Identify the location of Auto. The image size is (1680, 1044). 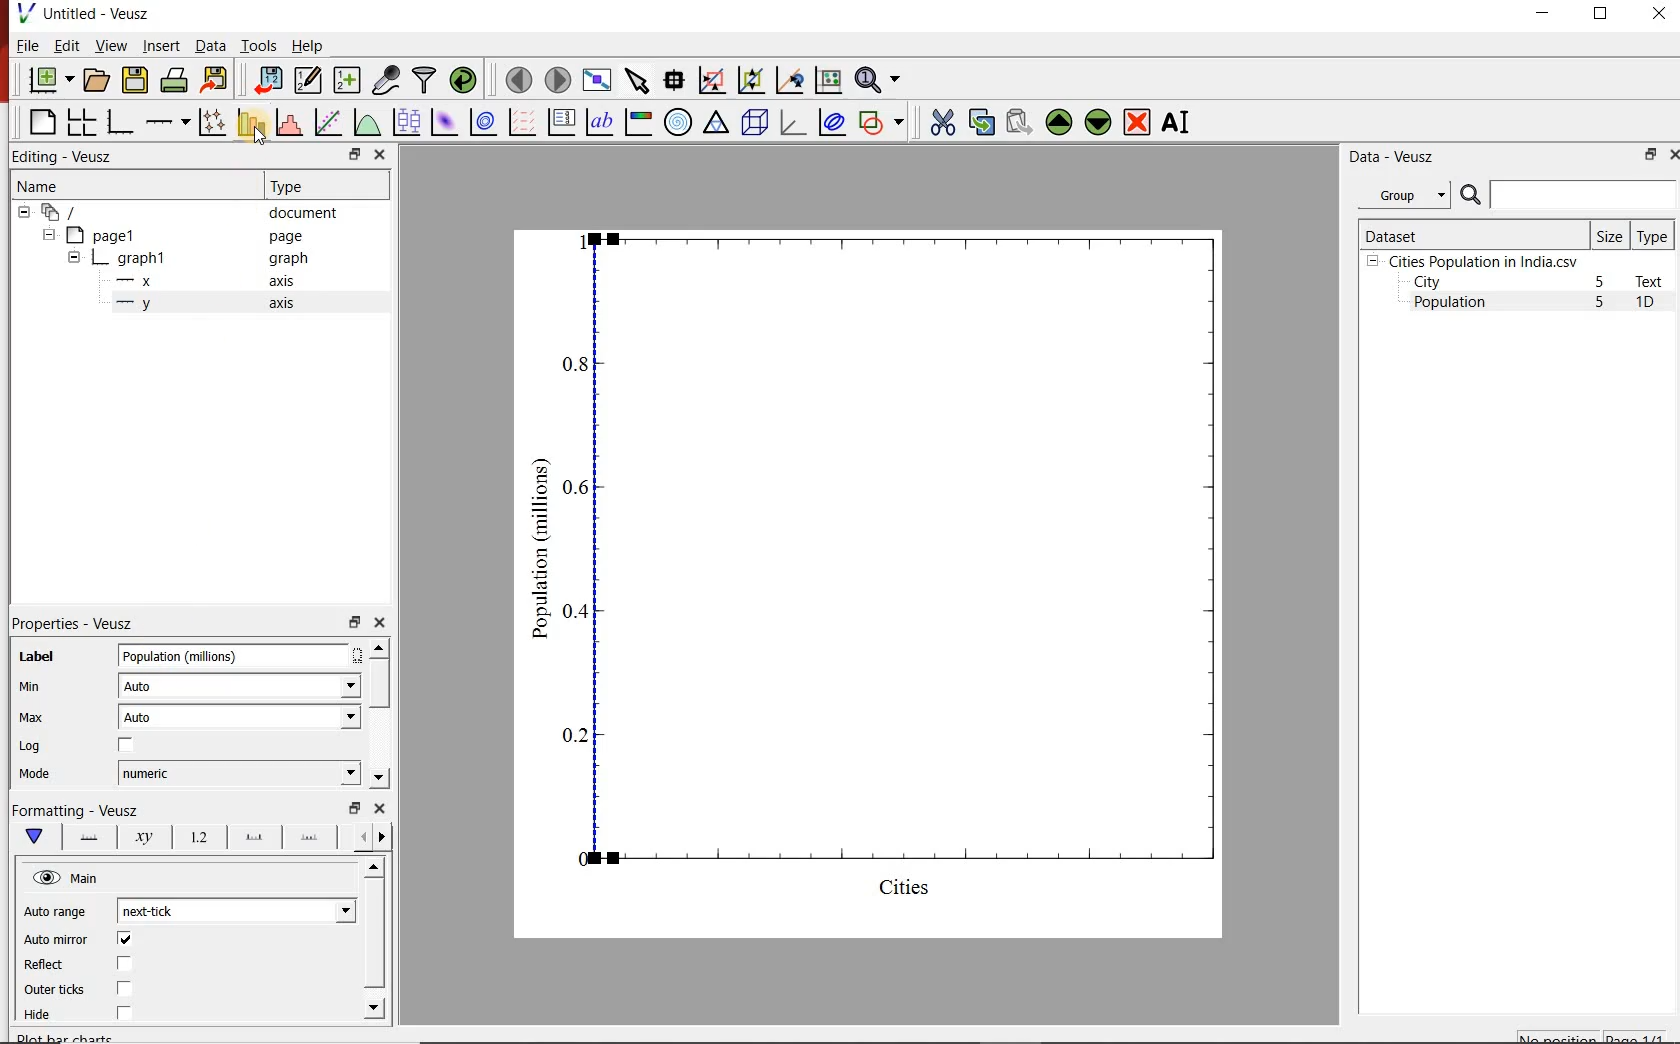
(239, 717).